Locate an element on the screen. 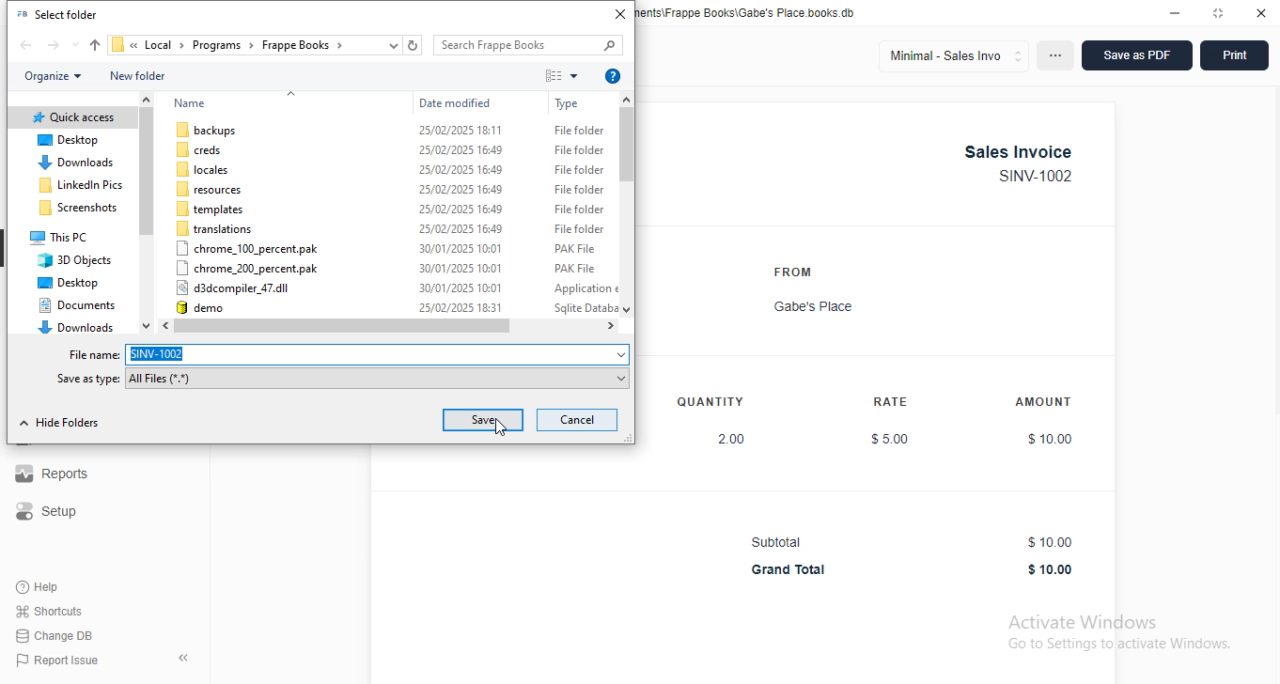 The width and height of the screenshot is (1280, 684). $10.00 is located at coordinates (1051, 542).